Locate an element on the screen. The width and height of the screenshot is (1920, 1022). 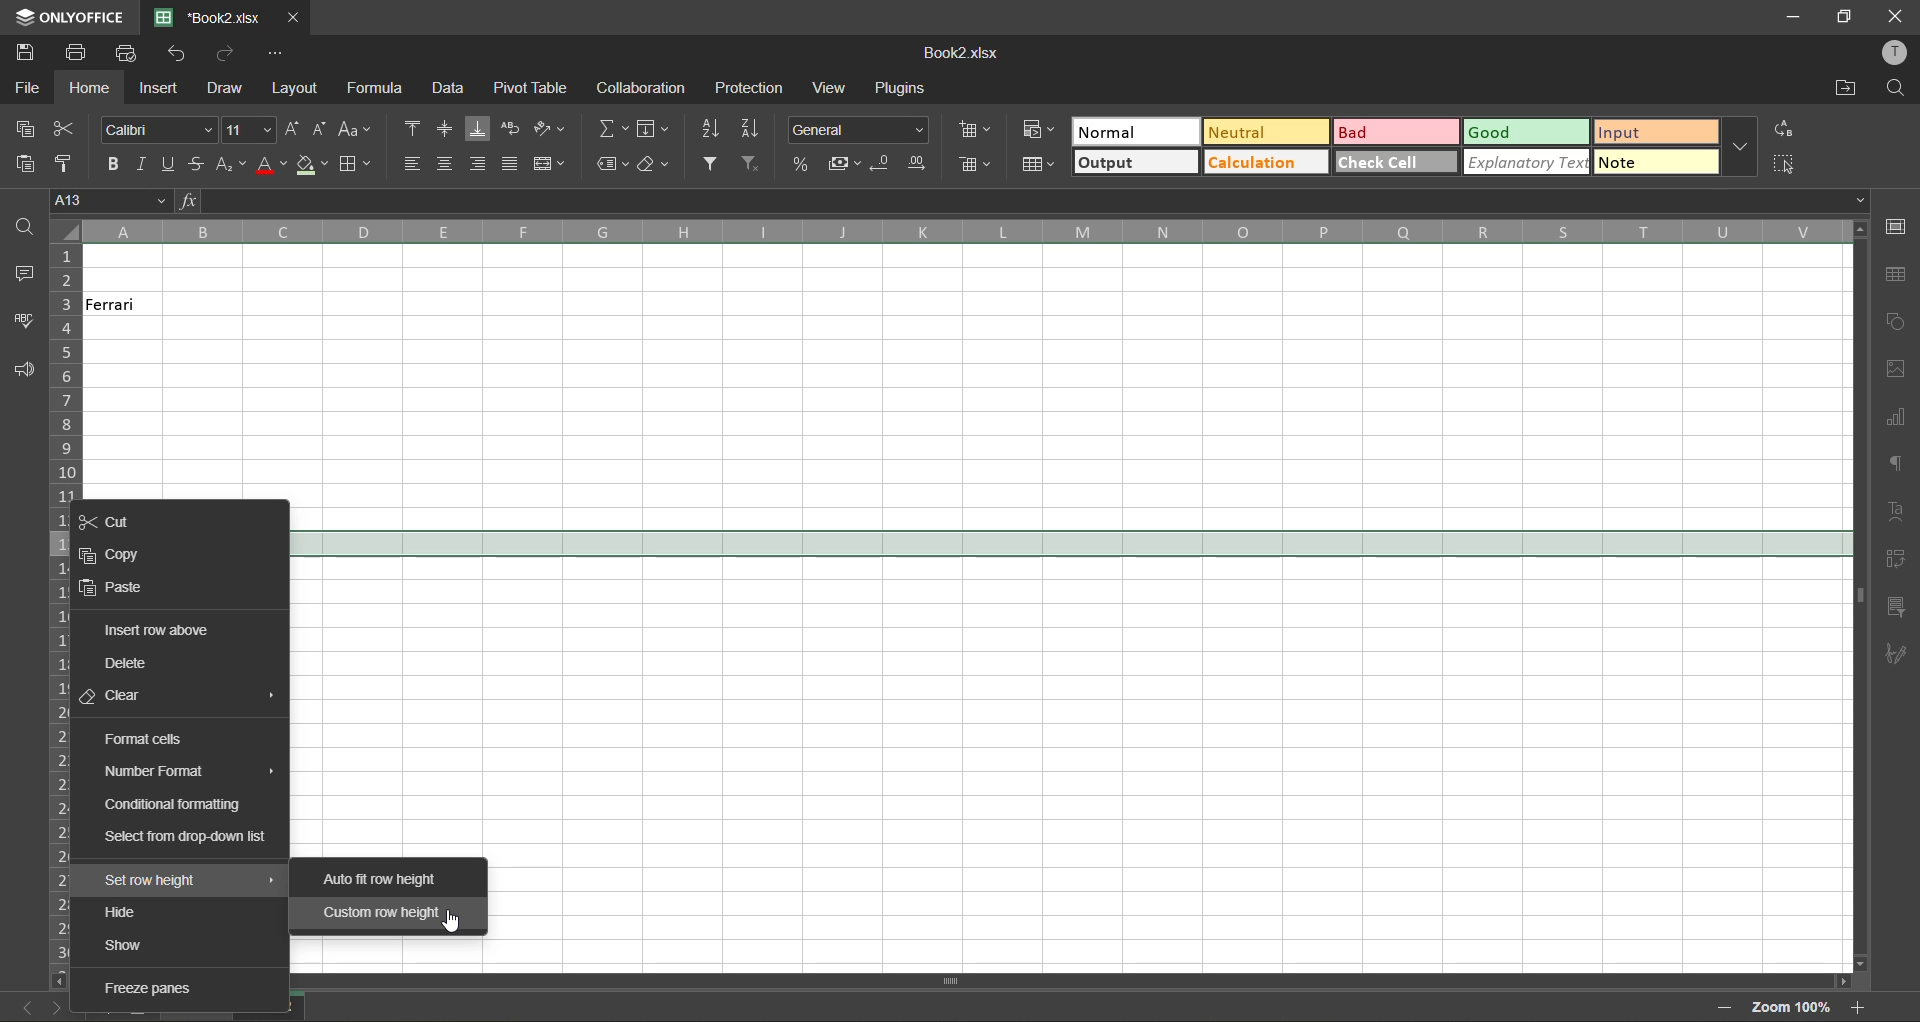
filename is located at coordinates (966, 53).